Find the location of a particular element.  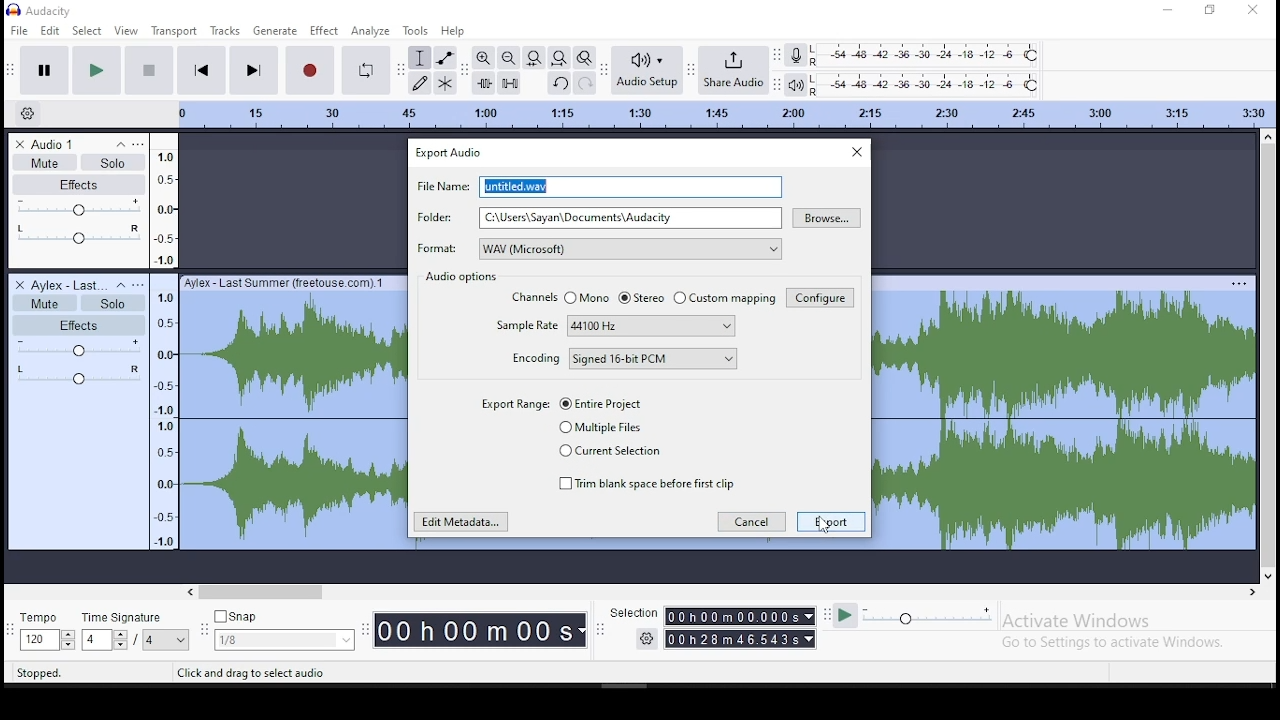

custom mapping is located at coordinates (727, 298).